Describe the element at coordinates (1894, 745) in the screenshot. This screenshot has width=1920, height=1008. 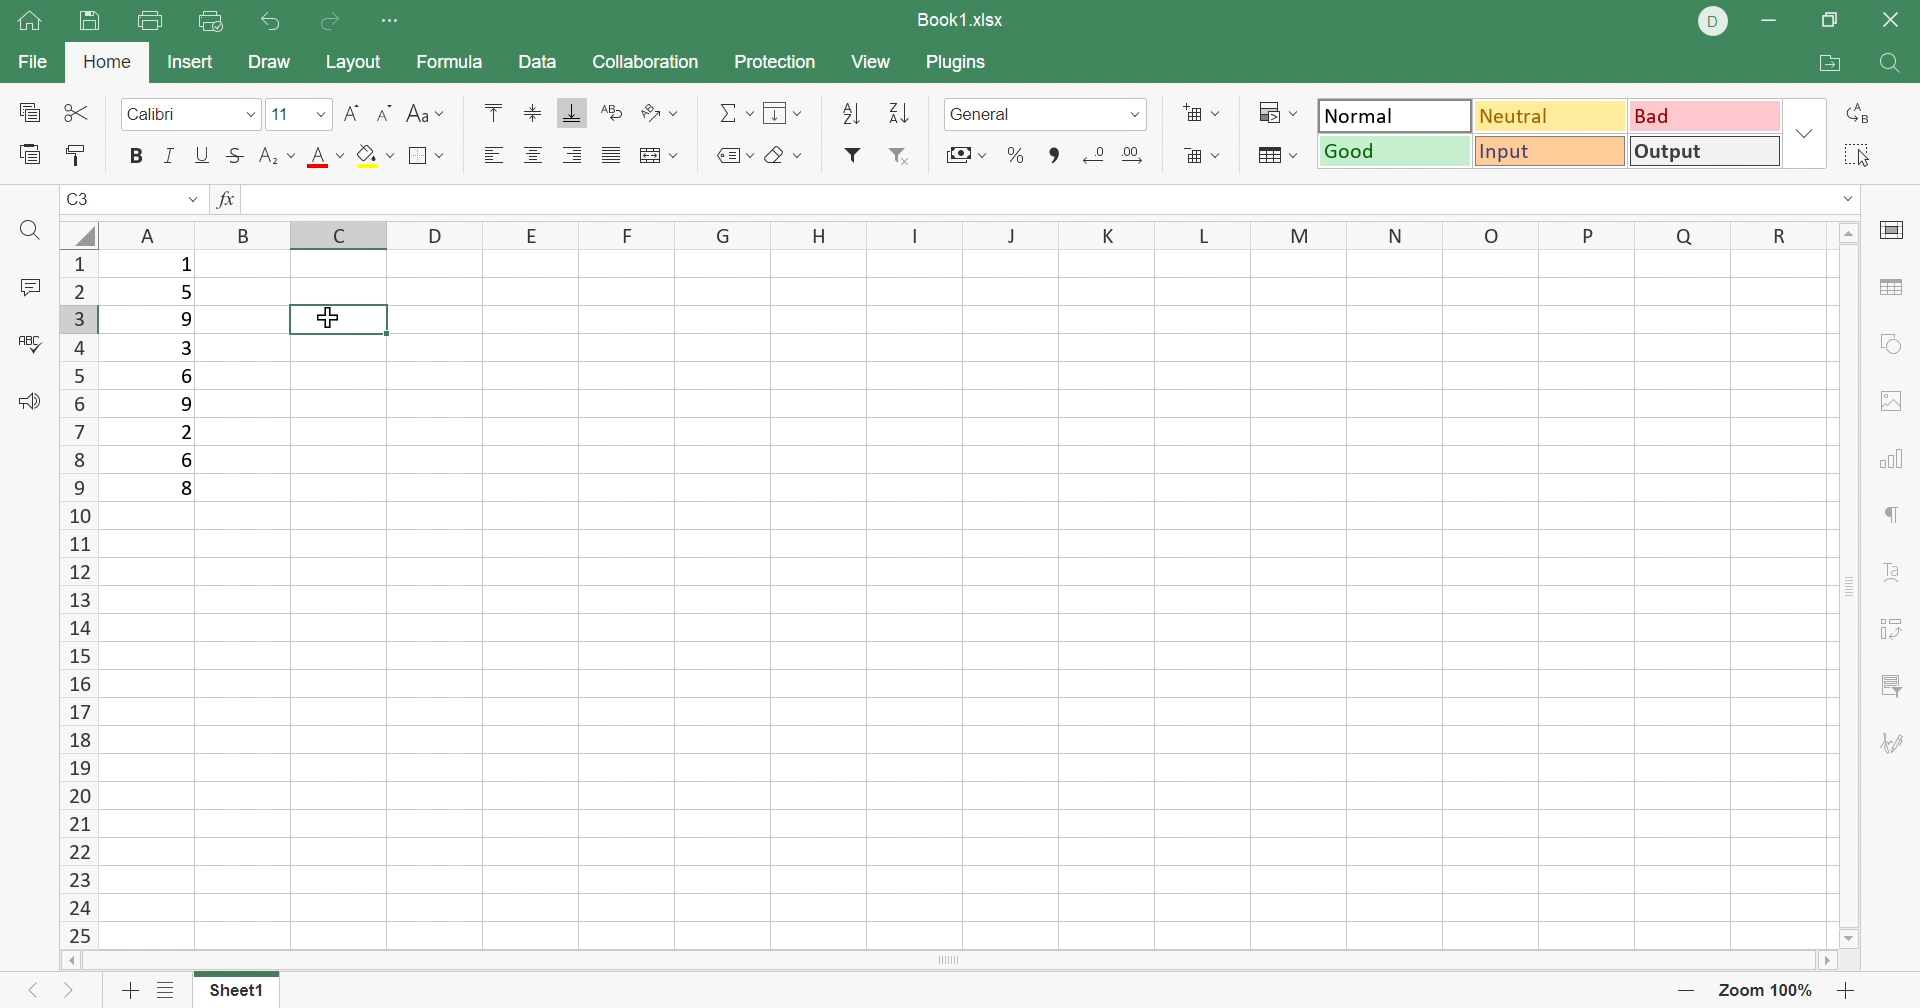
I see `Signature settings` at that location.